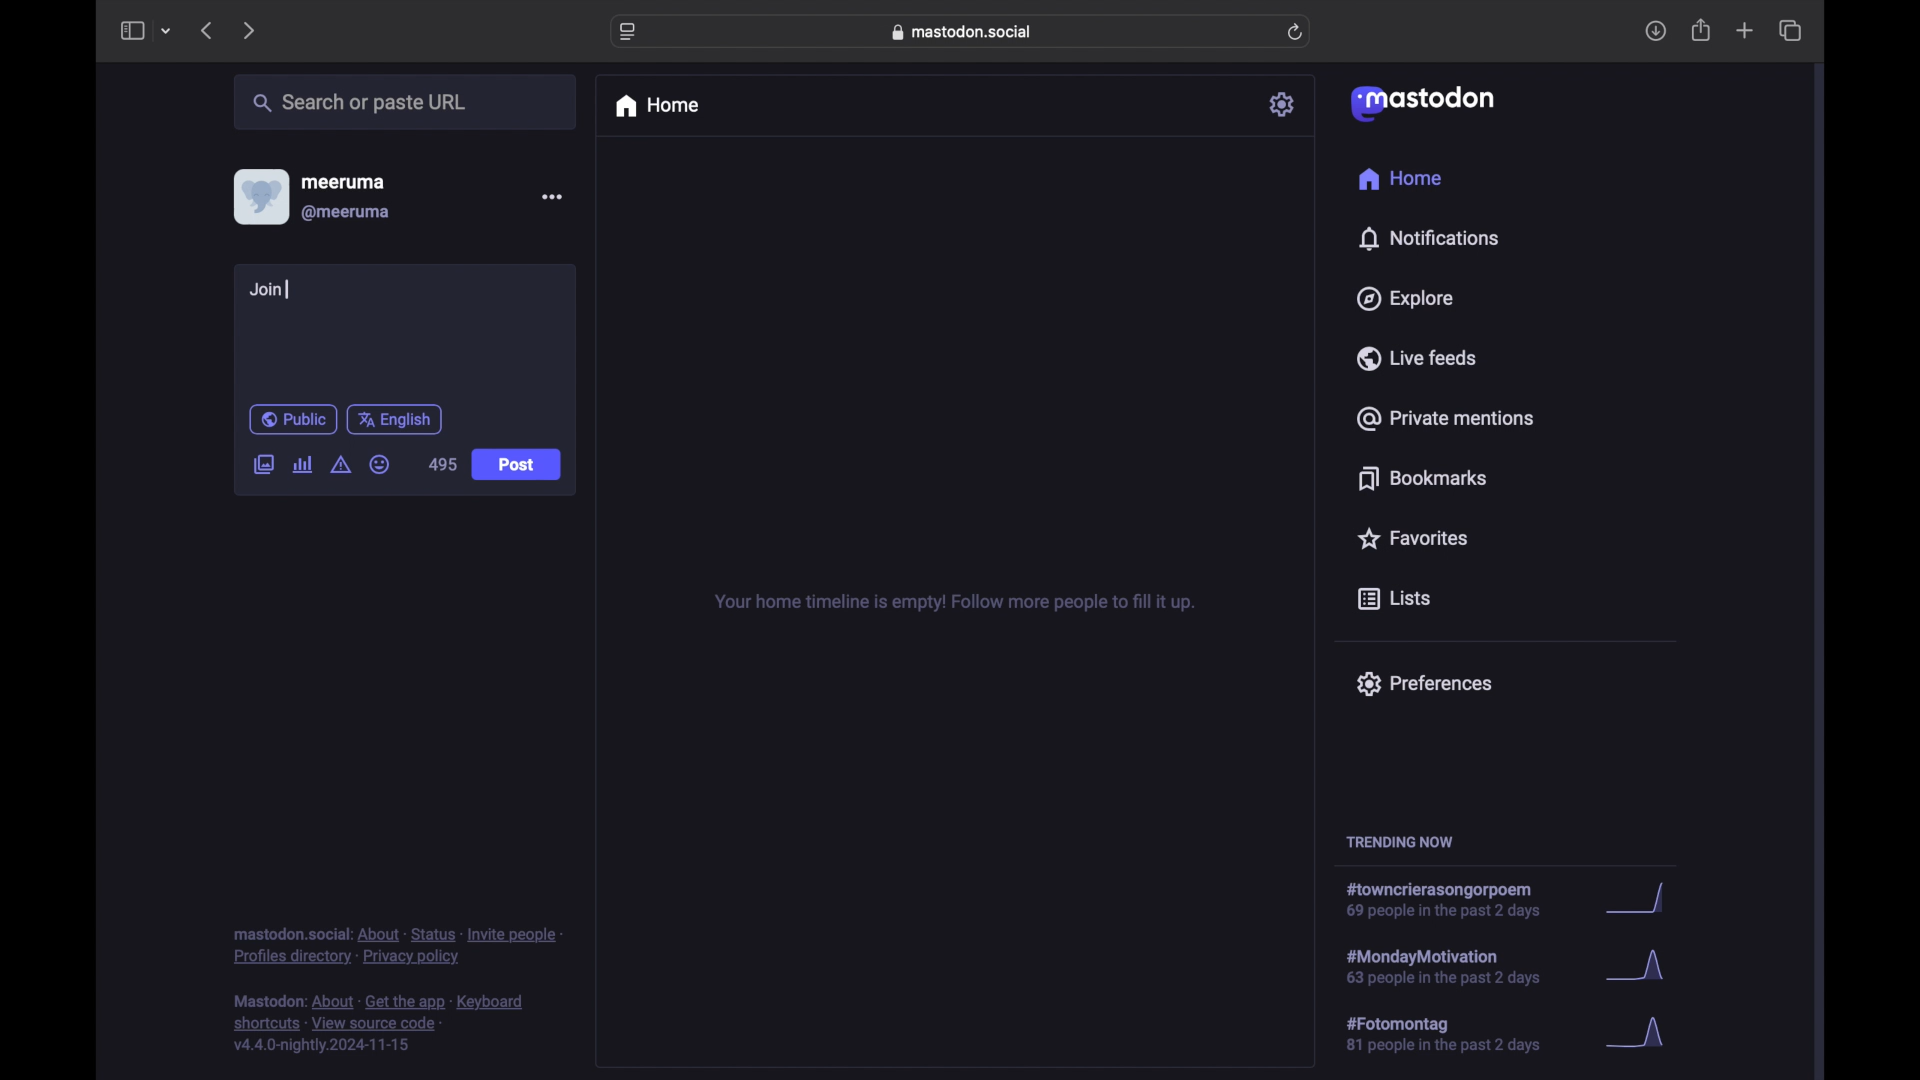 This screenshot has height=1080, width=1920. What do you see at coordinates (131, 30) in the screenshot?
I see `sidebar` at bounding box center [131, 30].